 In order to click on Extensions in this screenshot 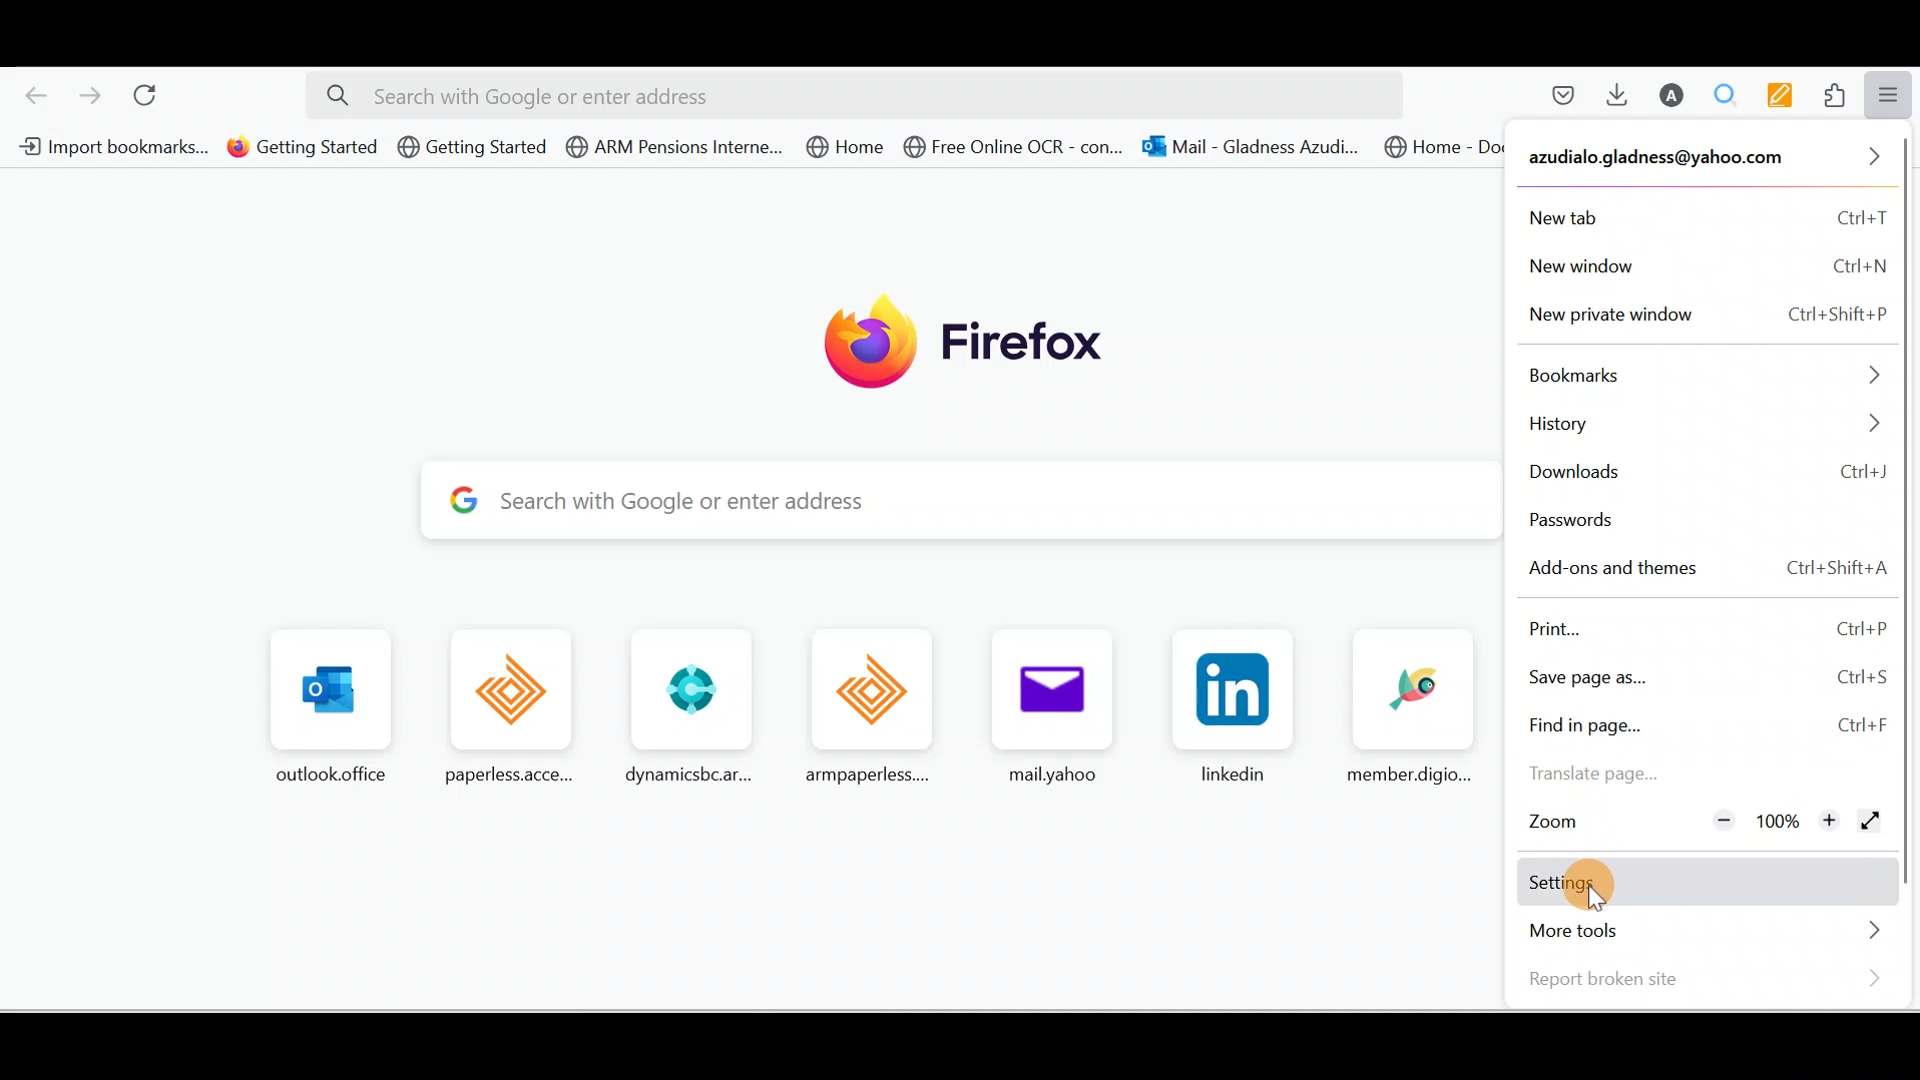, I will do `click(1838, 94)`.